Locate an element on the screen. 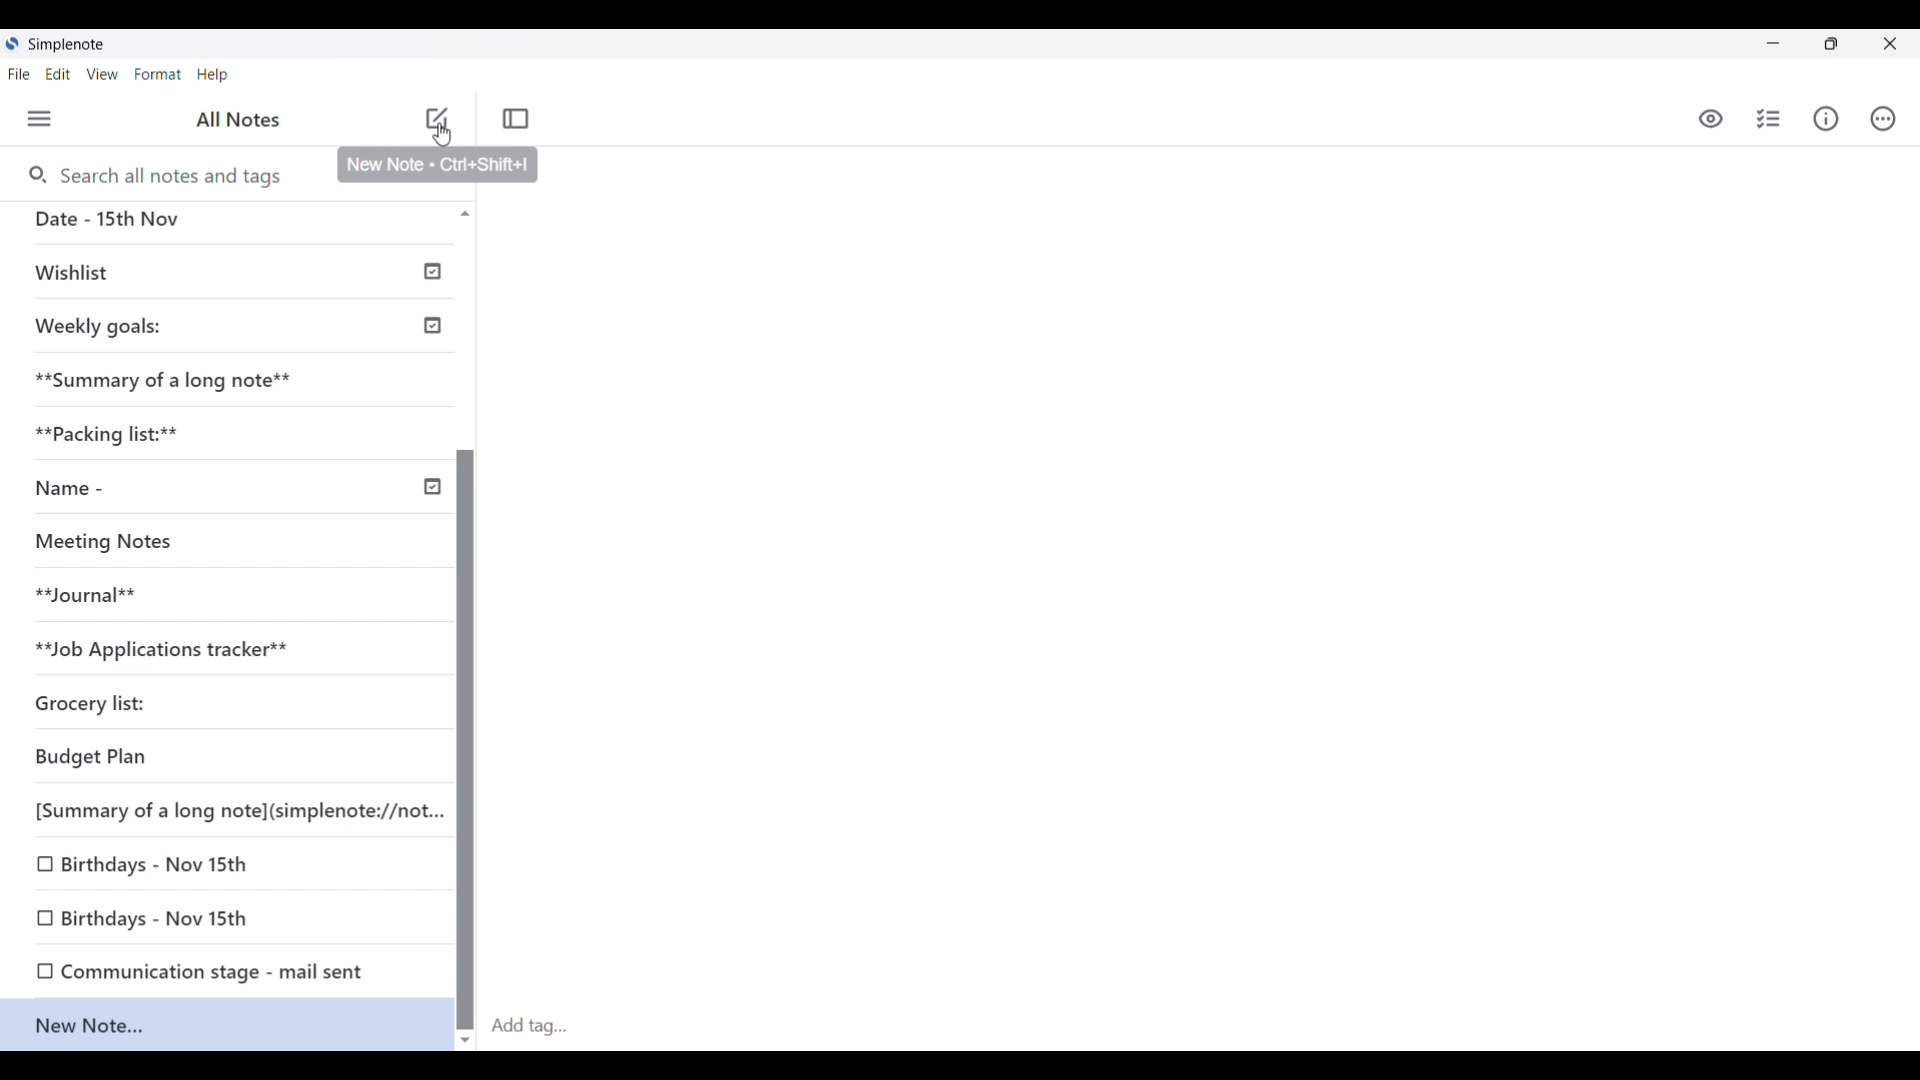  [Summary of a long note](simplenote://not... is located at coordinates (235, 810).